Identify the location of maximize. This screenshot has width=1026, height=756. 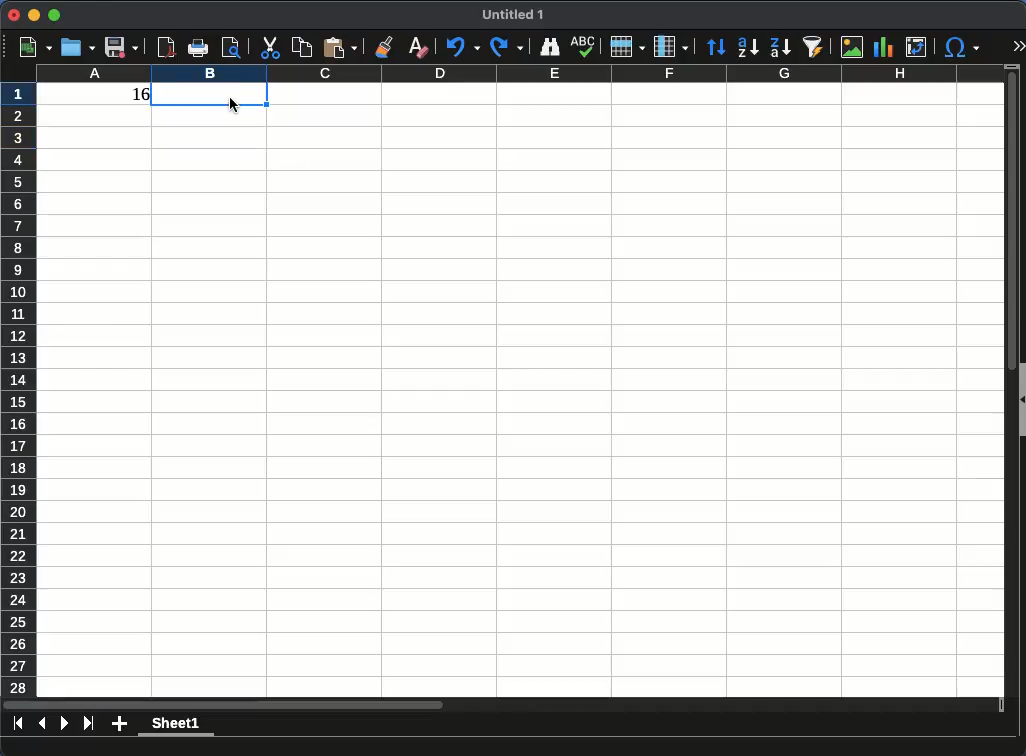
(56, 14).